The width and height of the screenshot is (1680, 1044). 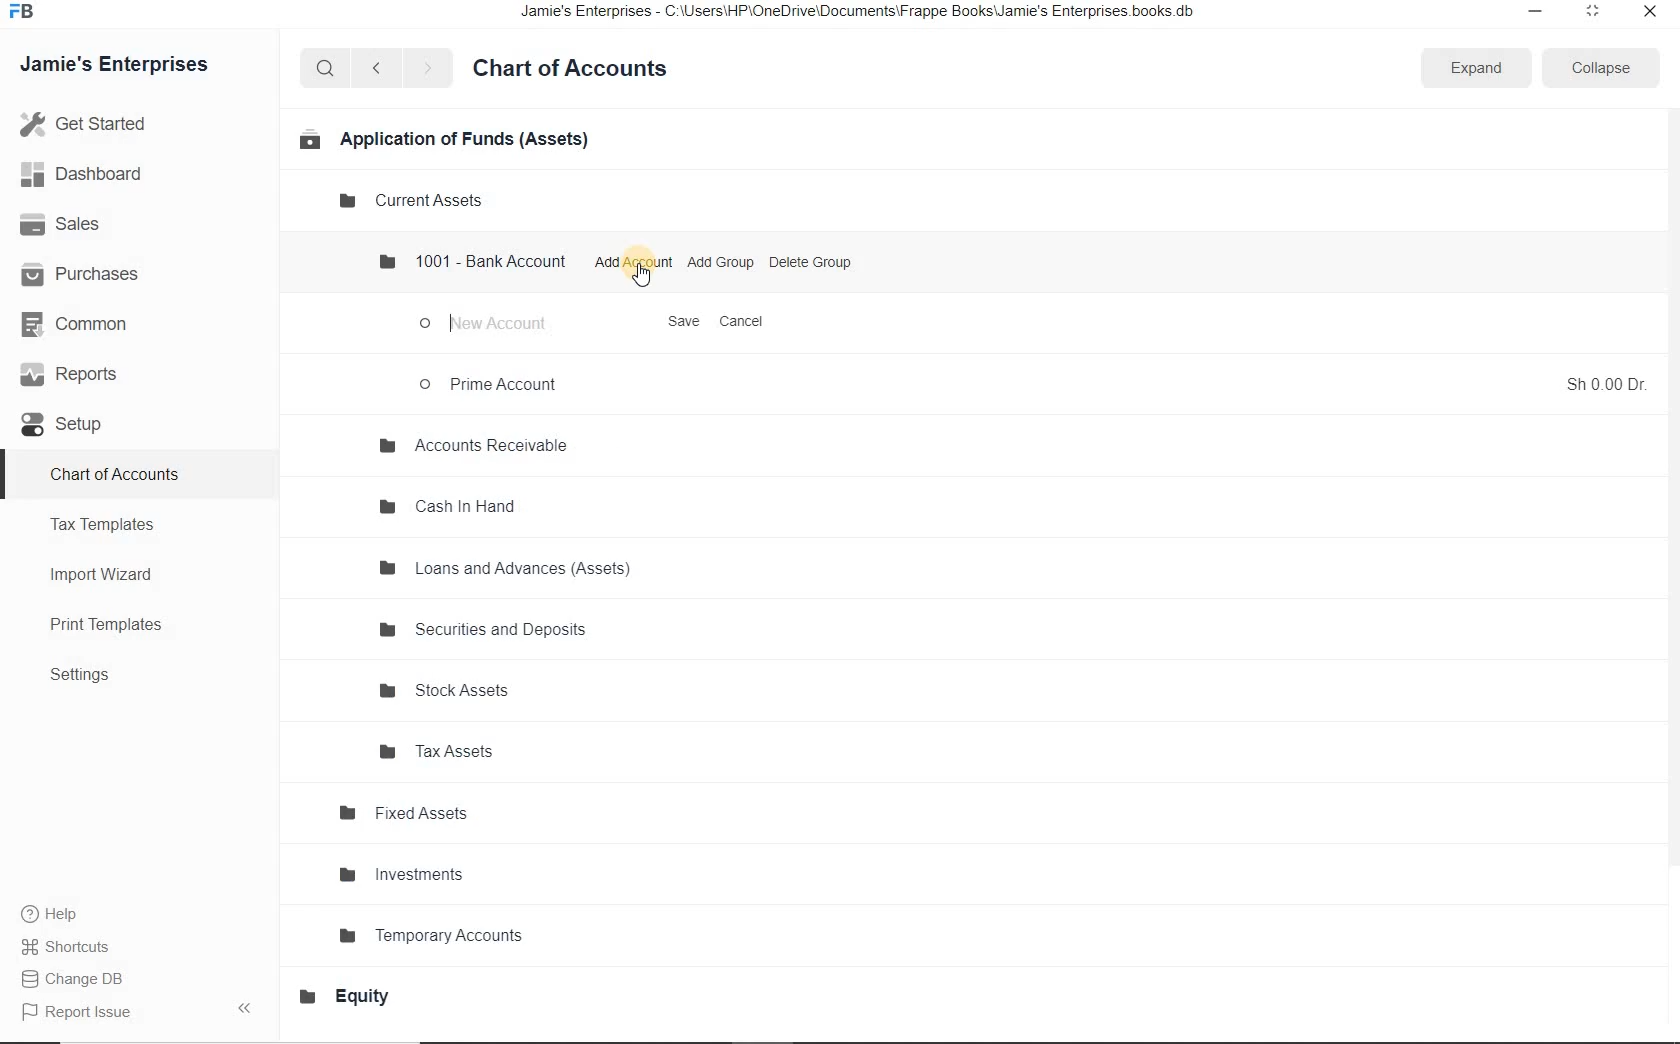 What do you see at coordinates (89, 377) in the screenshot?
I see `Reports` at bounding box center [89, 377].